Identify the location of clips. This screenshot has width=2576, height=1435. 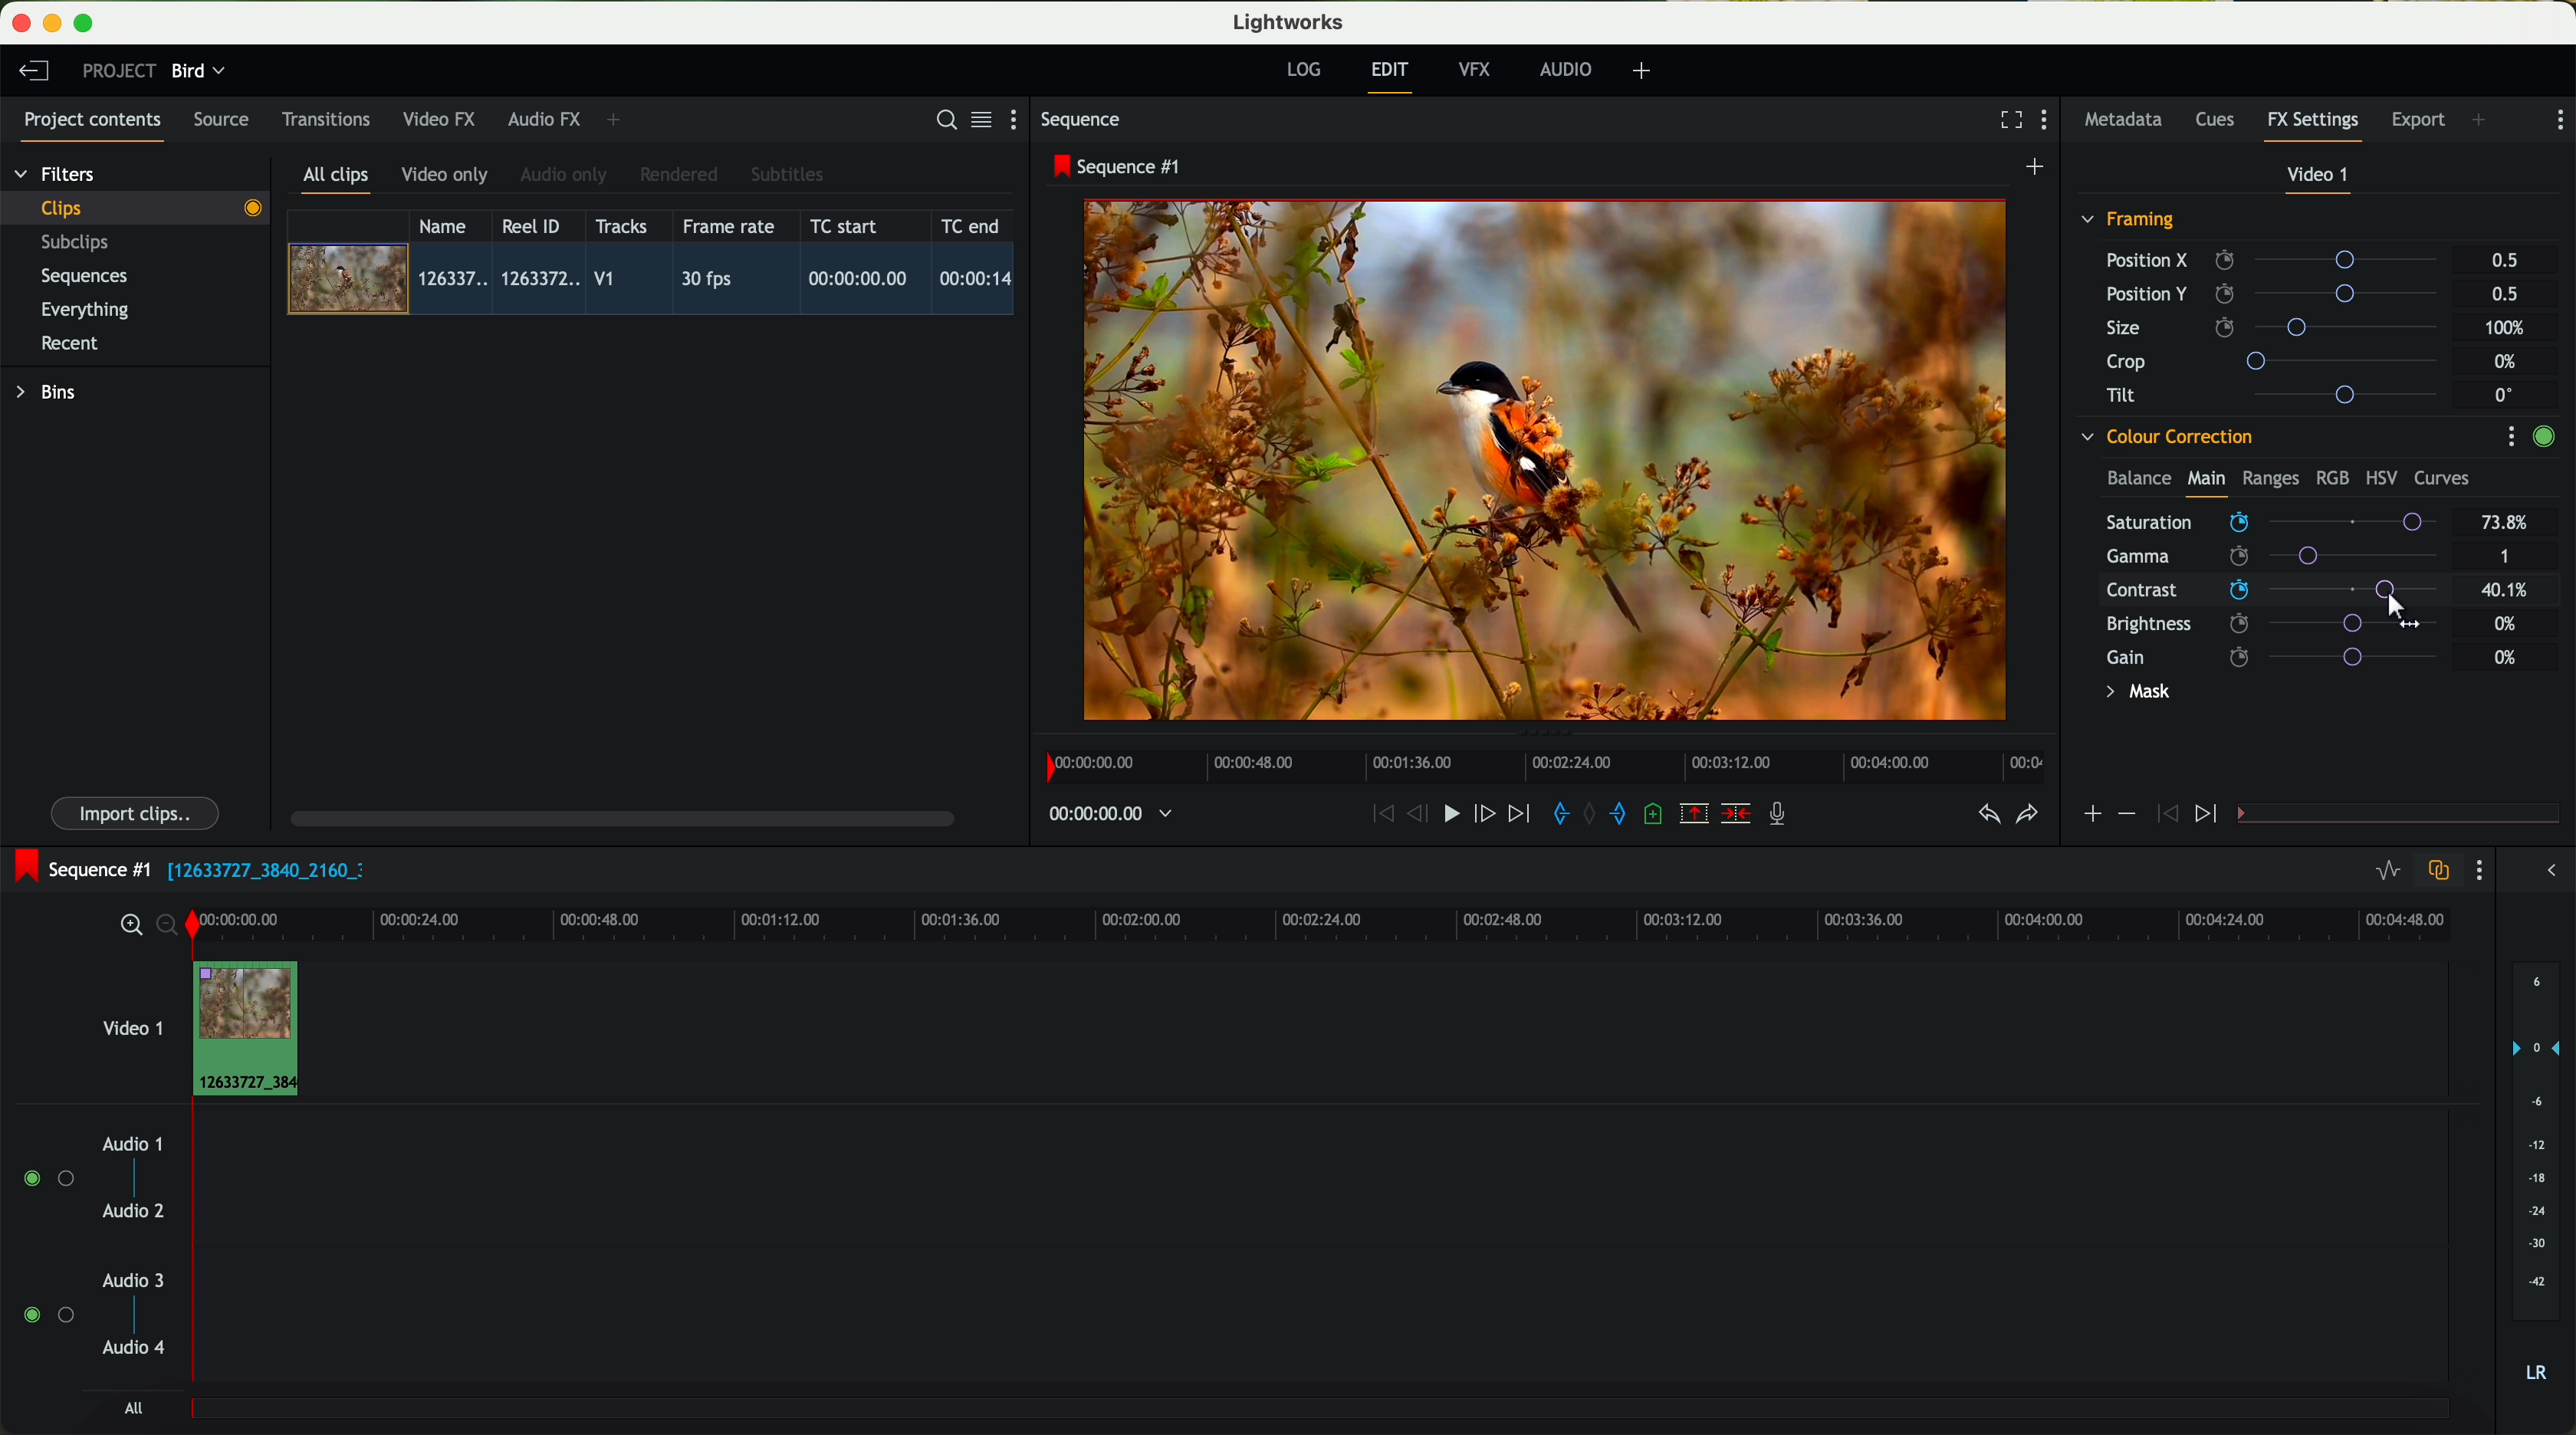
(136, 207).